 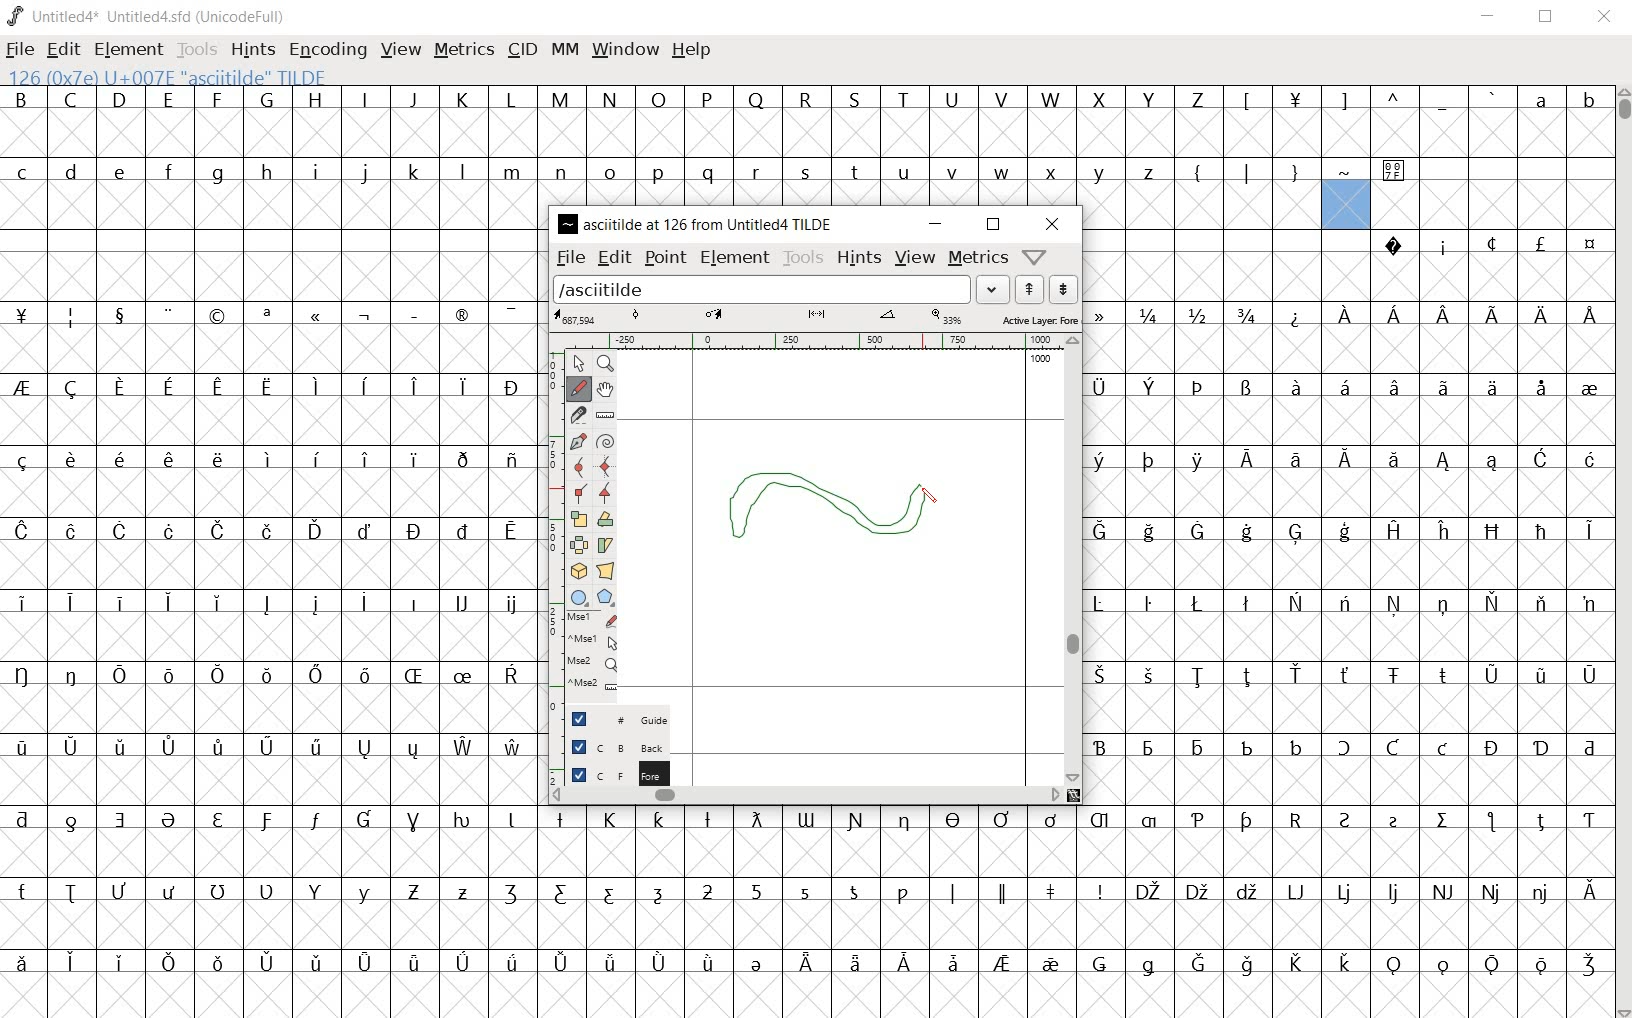 What do you see at coordinates (845, 510) in the screenshot?
I see `designing tilde ascent` at bounding box center [845, 510].